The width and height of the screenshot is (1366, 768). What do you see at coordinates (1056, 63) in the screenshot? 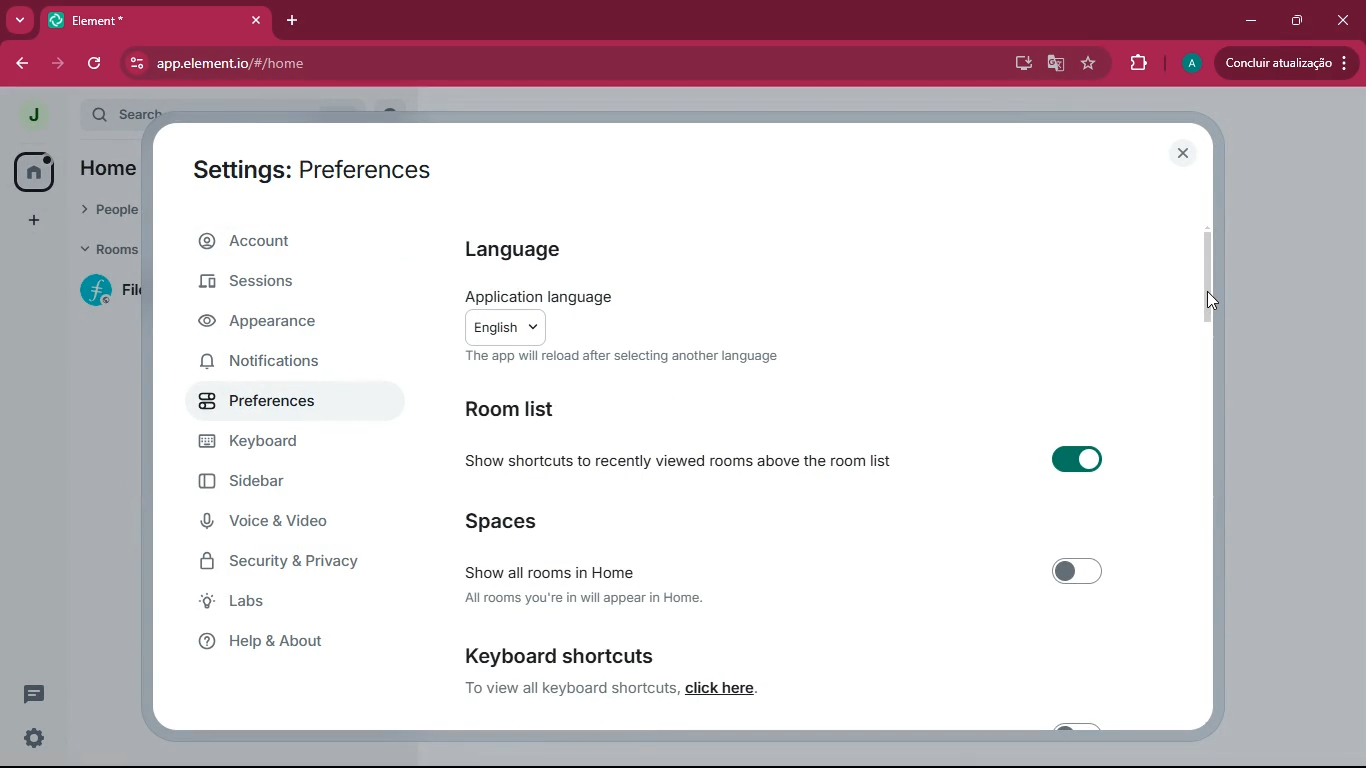
I see `google translate` at bounding box center [1056, 63].